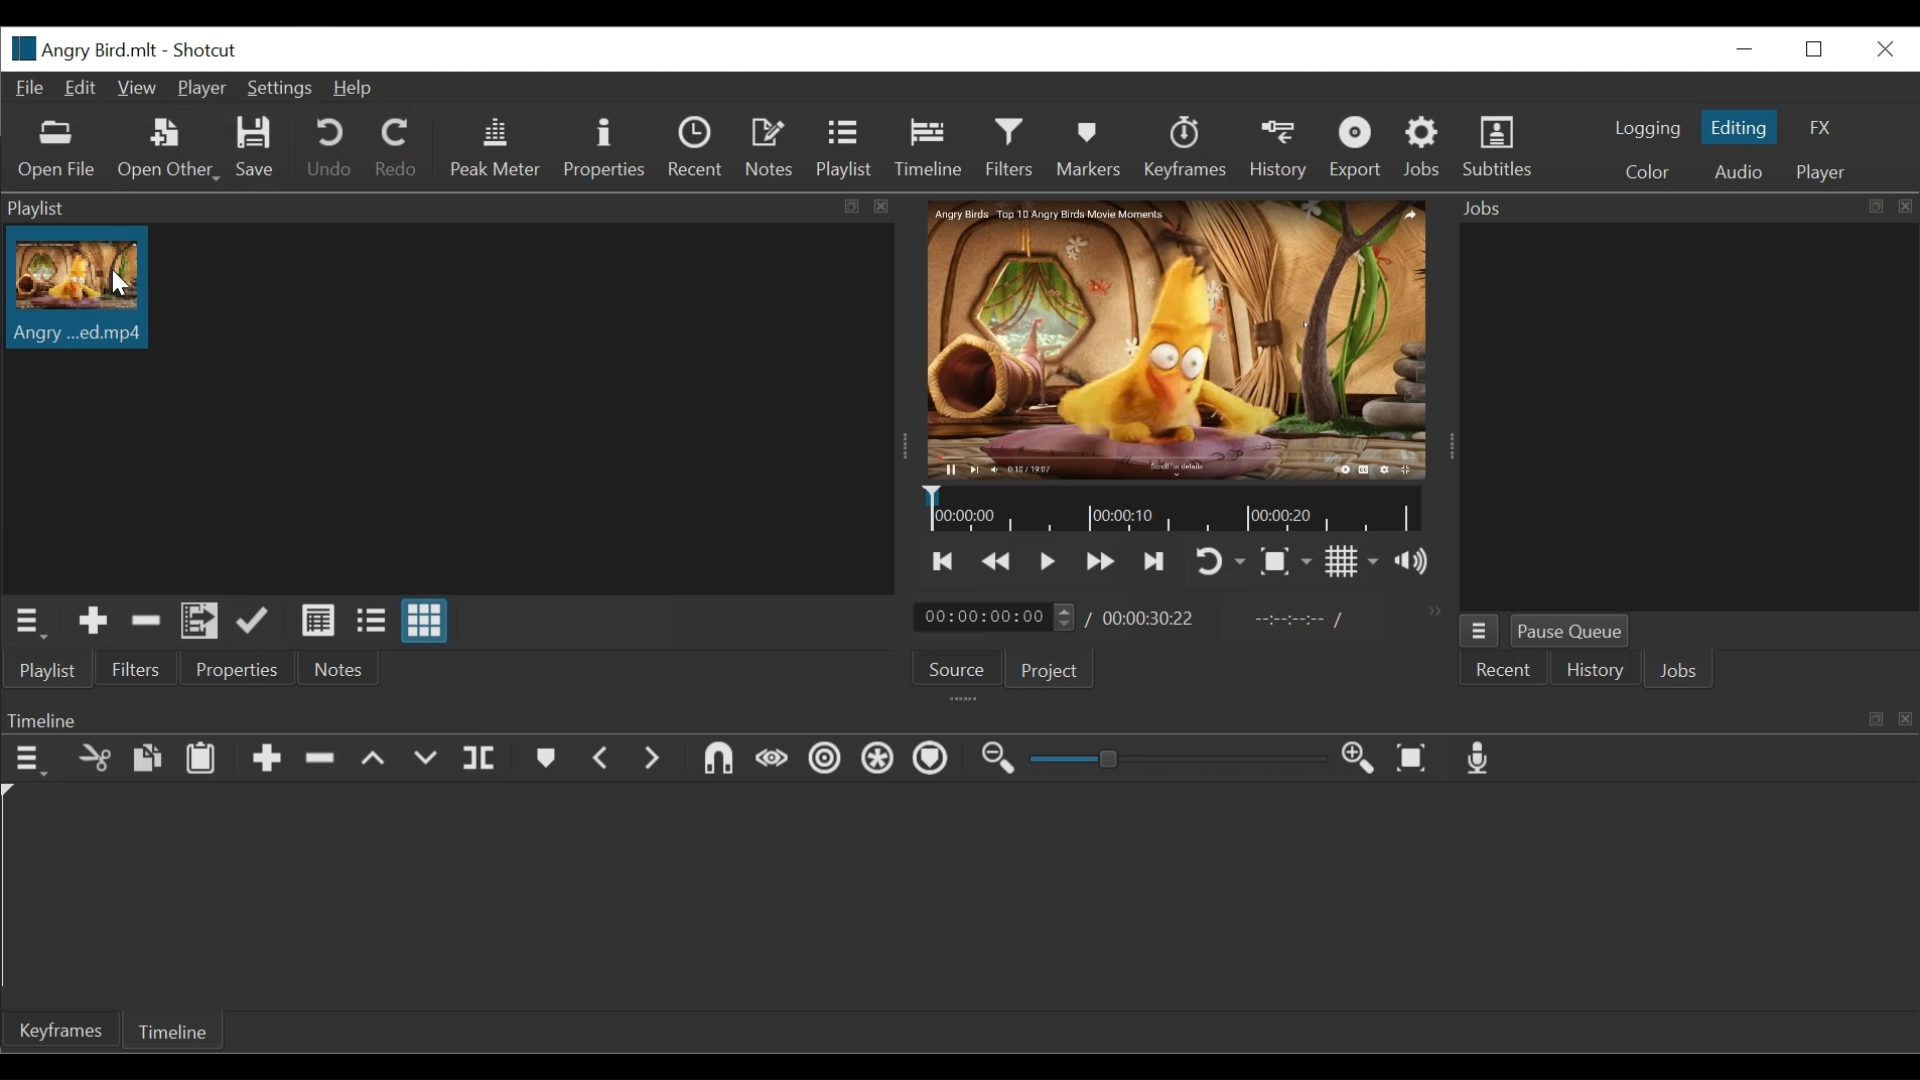 Image resolution: width=1920 pixels, height=1080 pixels. What do you see at coordinates (772, 148) in the screenshot?
I see `Notes` at bounding box center [772, 148].